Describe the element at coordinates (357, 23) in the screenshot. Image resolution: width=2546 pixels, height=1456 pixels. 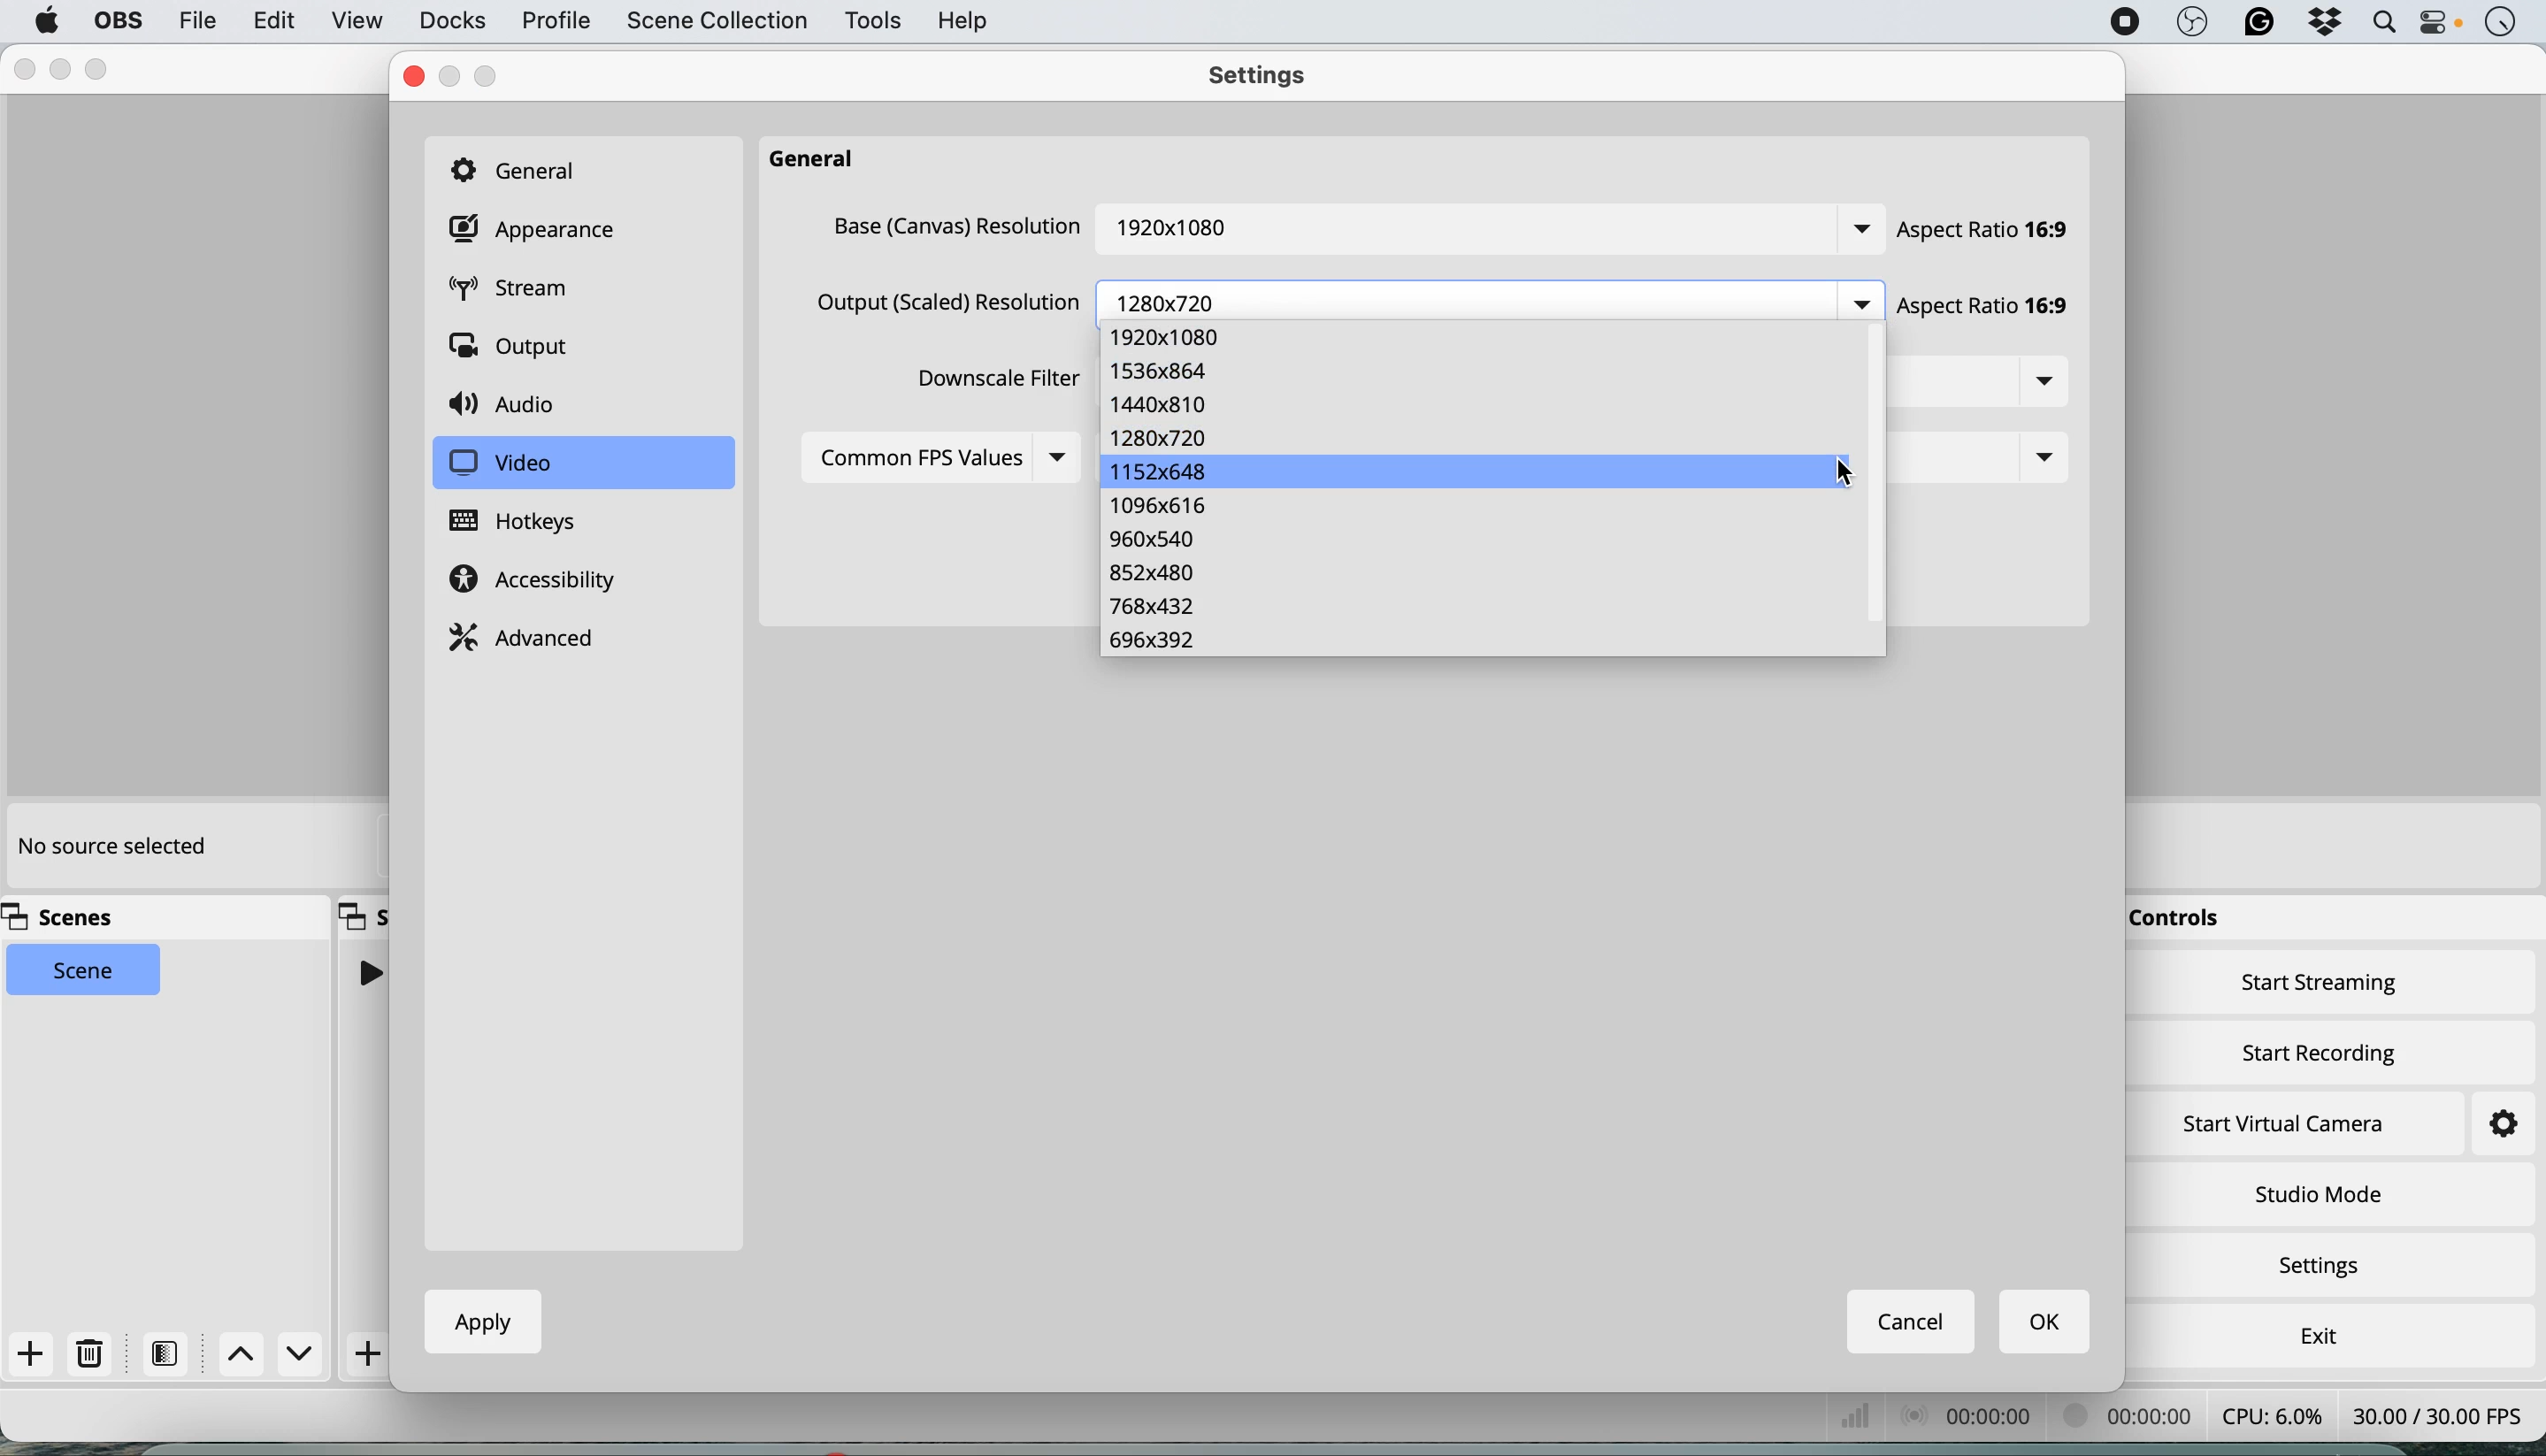
I see `view` at that location.